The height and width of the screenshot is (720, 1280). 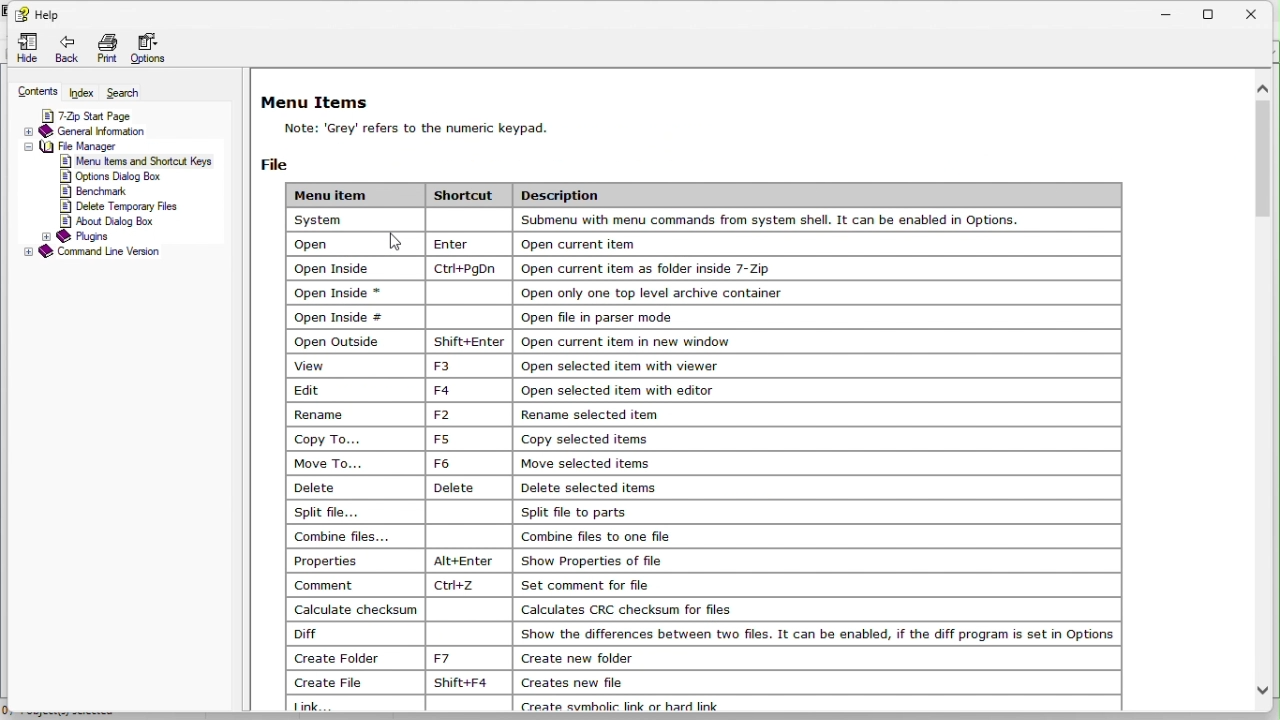 What do you see at coordinates (574, 193) in the screenshot?
I see `Description` at bounding box center [574, 193].